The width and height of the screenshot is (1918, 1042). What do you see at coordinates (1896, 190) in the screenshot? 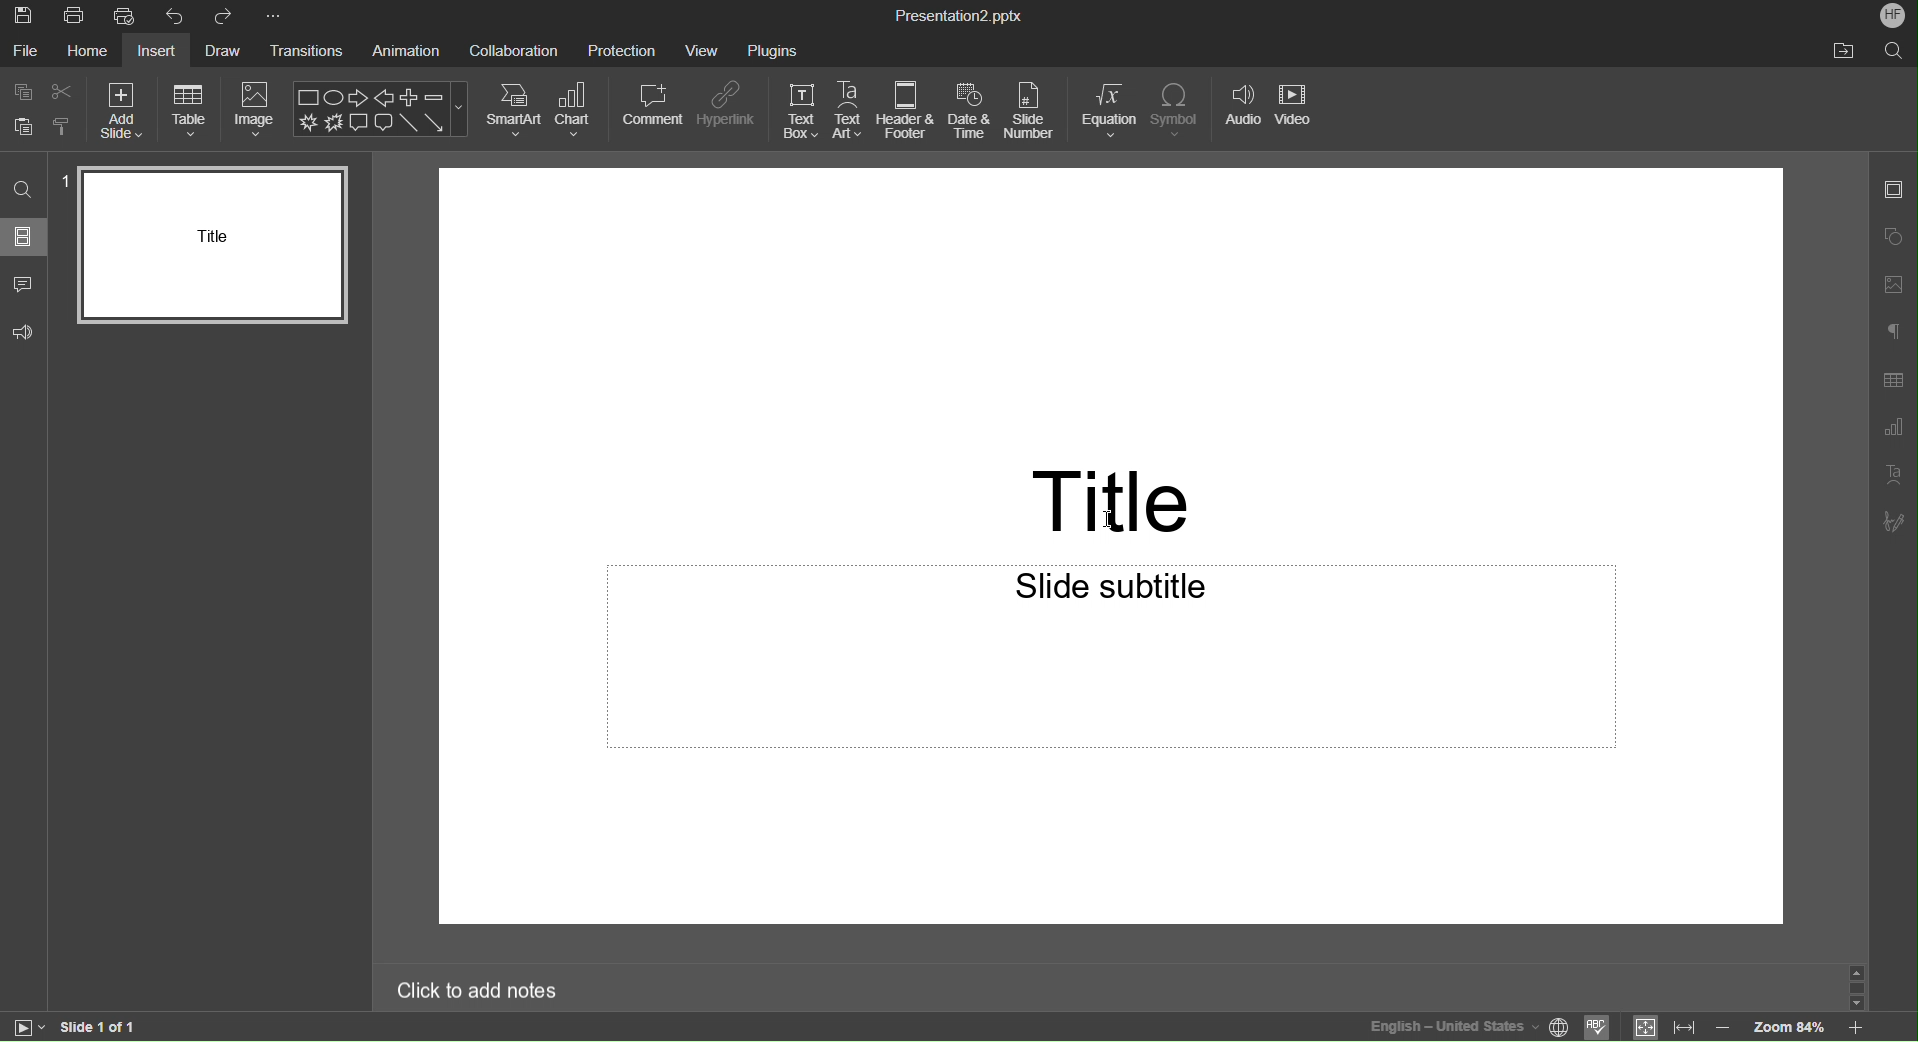
I see `Slides` at bounding box center [1896, 190].